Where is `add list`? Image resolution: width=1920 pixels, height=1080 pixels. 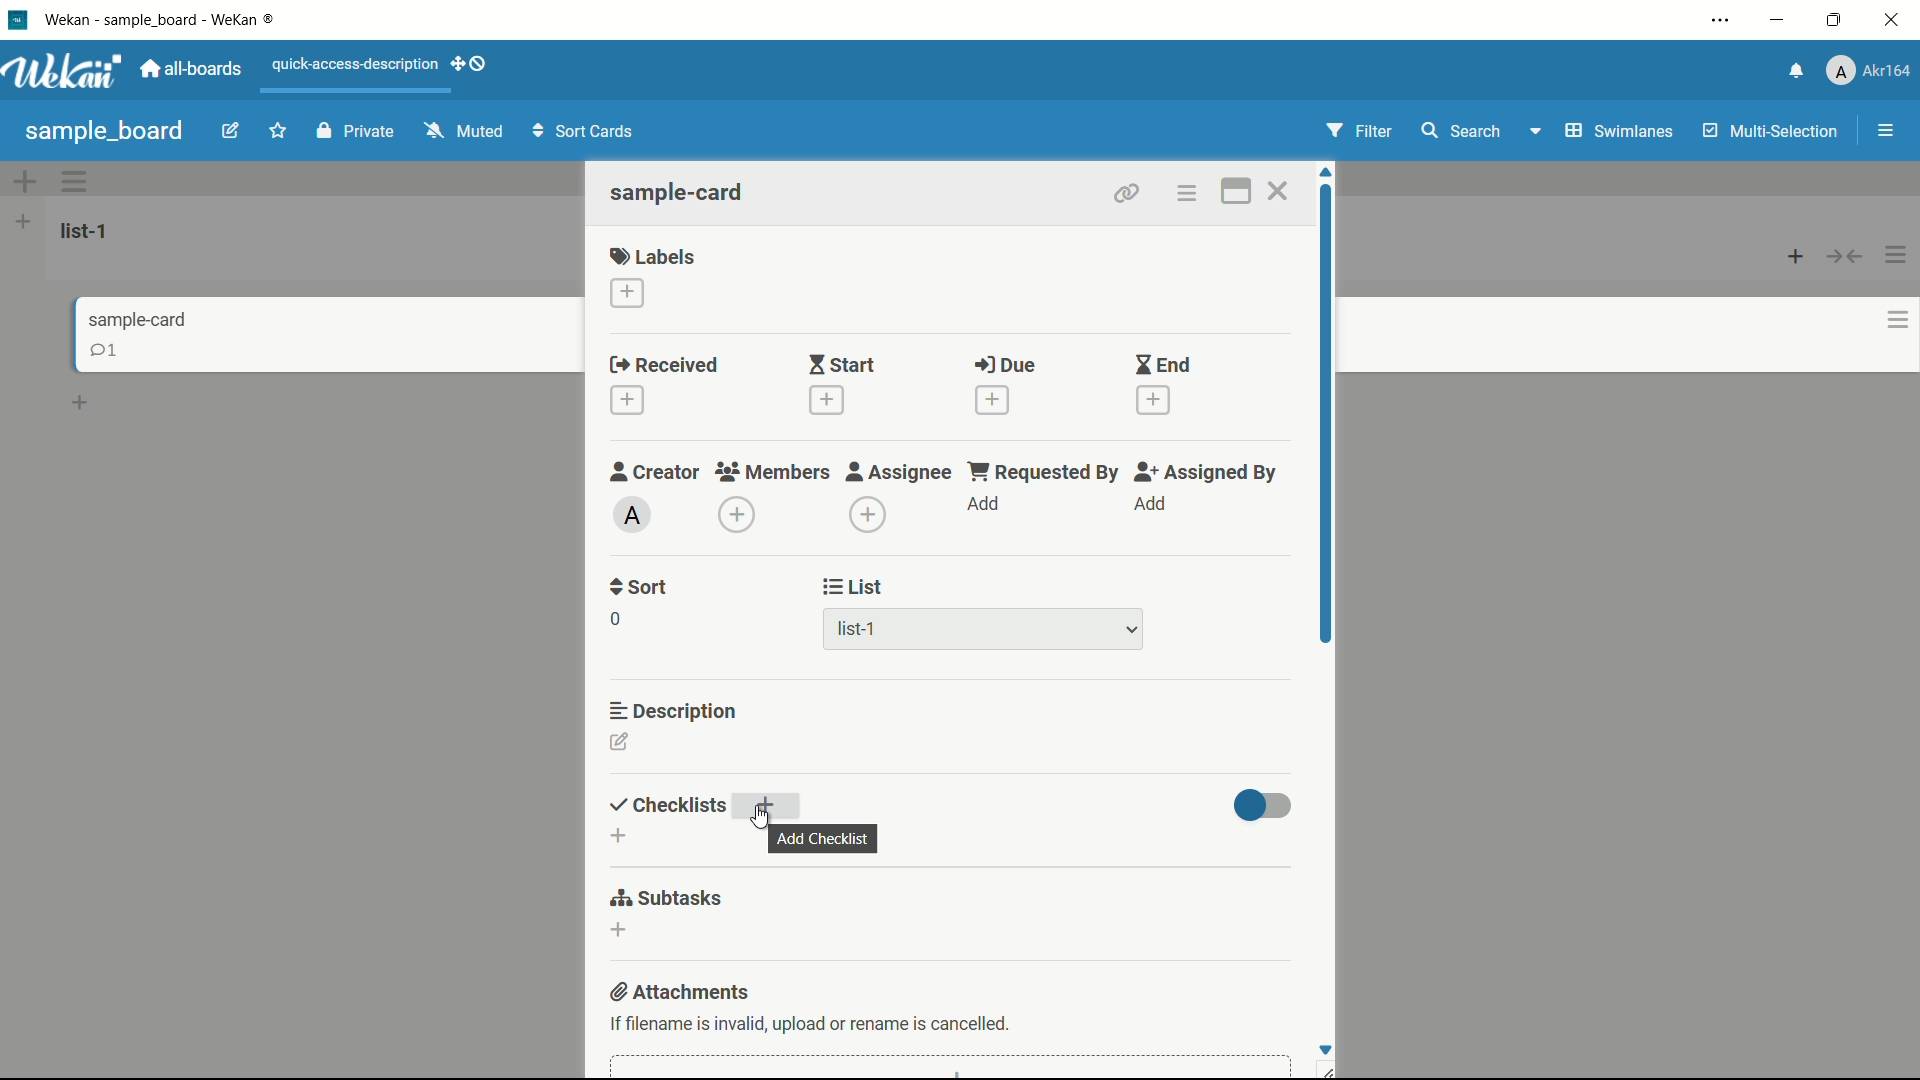
add list is located at coordinates (24, 224).